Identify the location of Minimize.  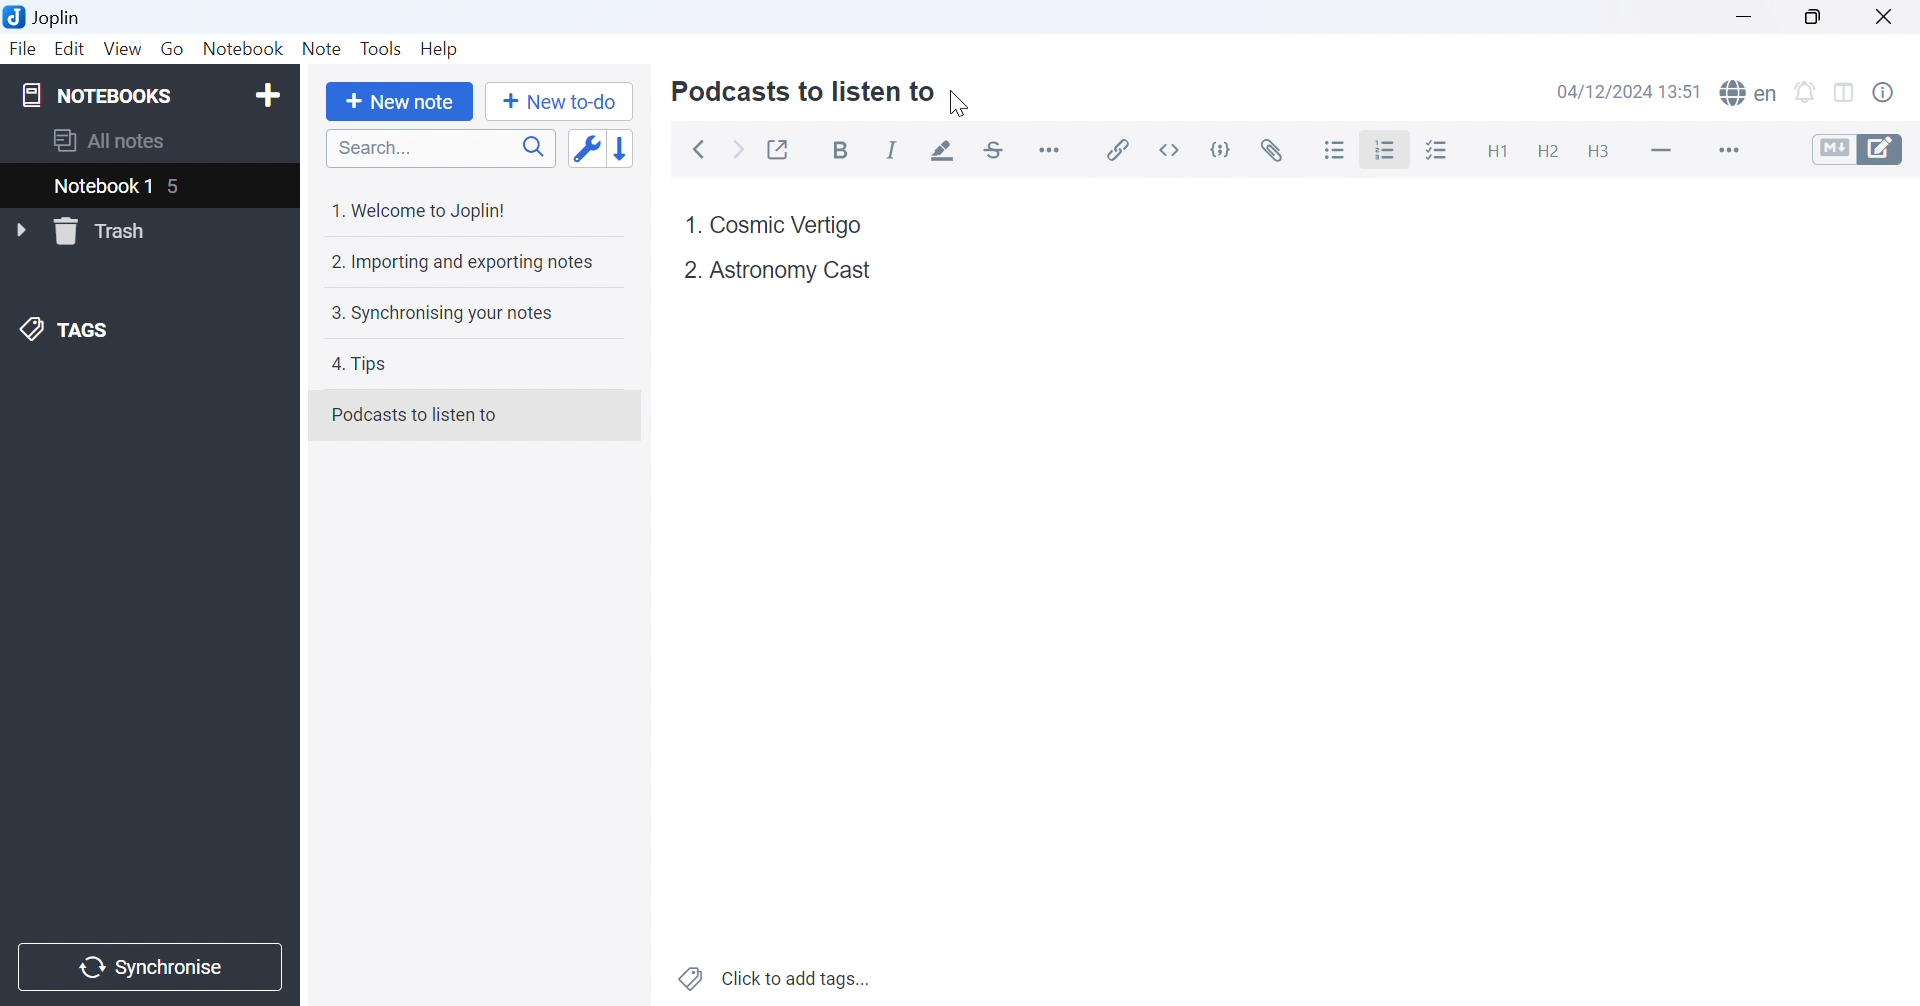
(1742, 15).